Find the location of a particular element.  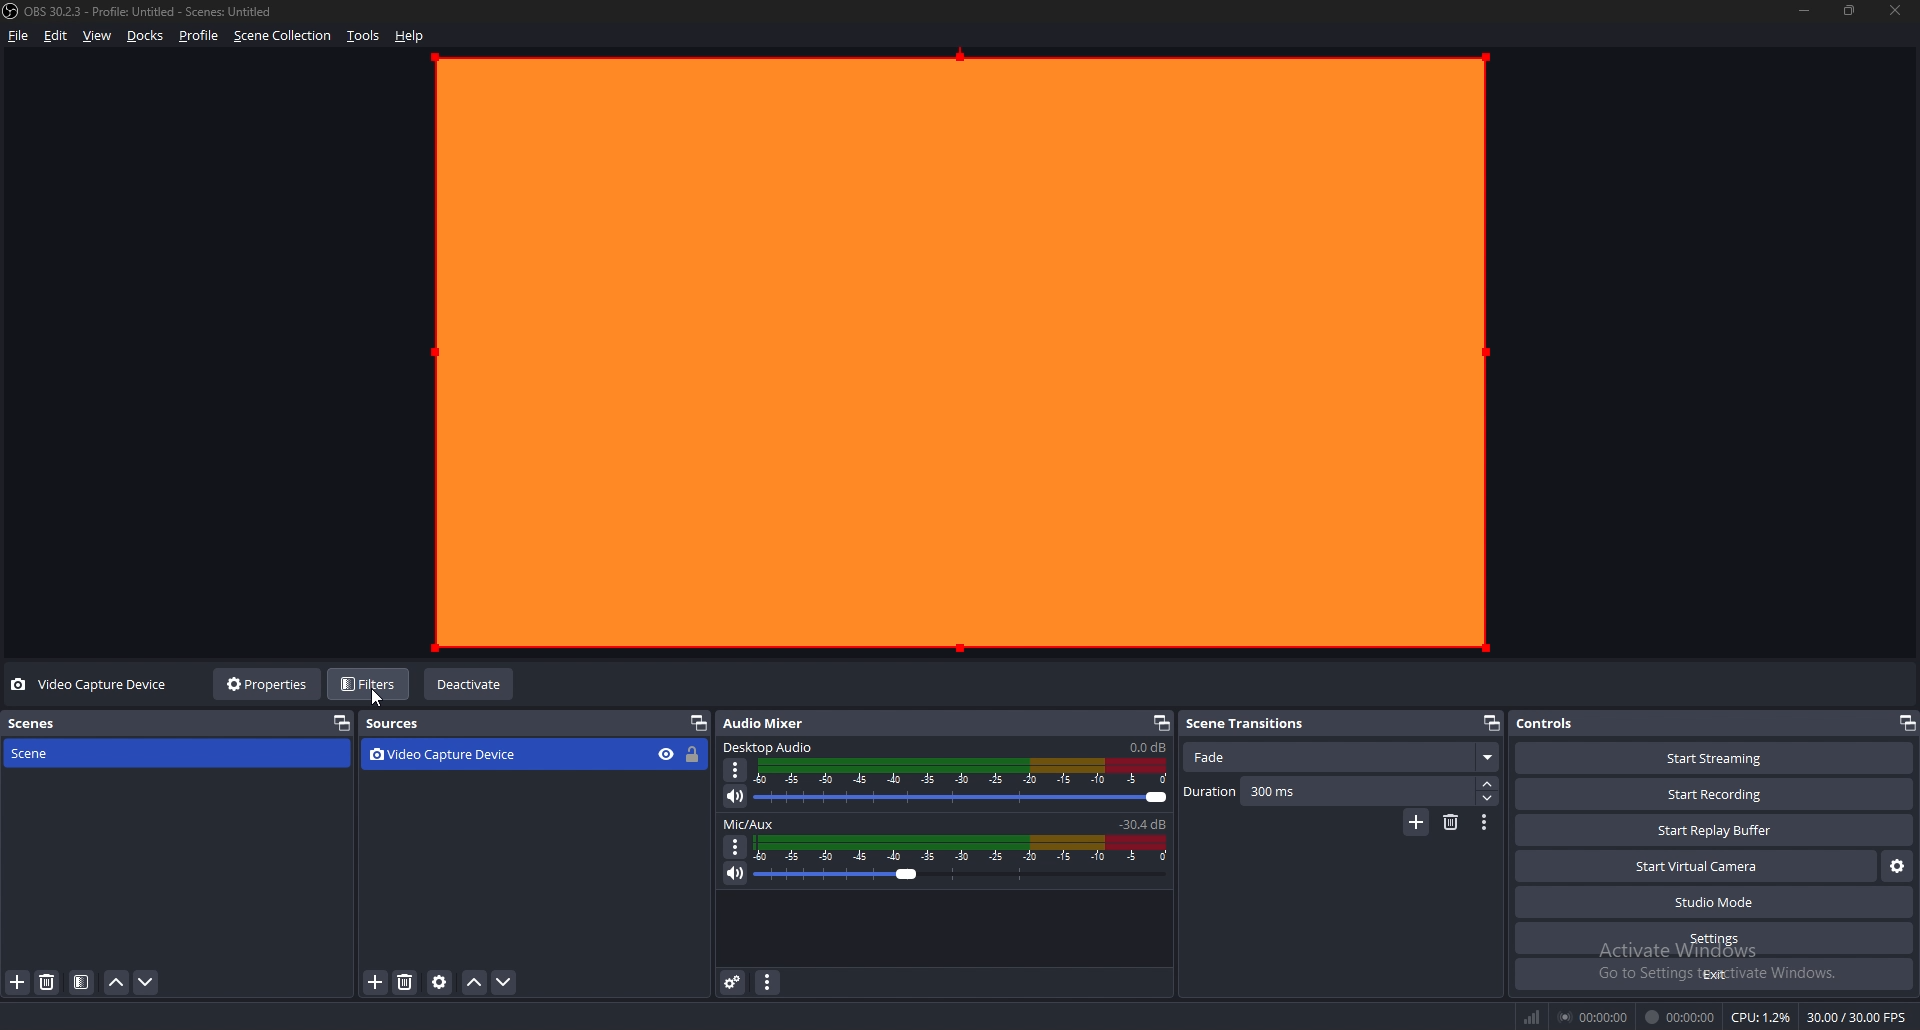

move source down is located at coordinates (505, 984).